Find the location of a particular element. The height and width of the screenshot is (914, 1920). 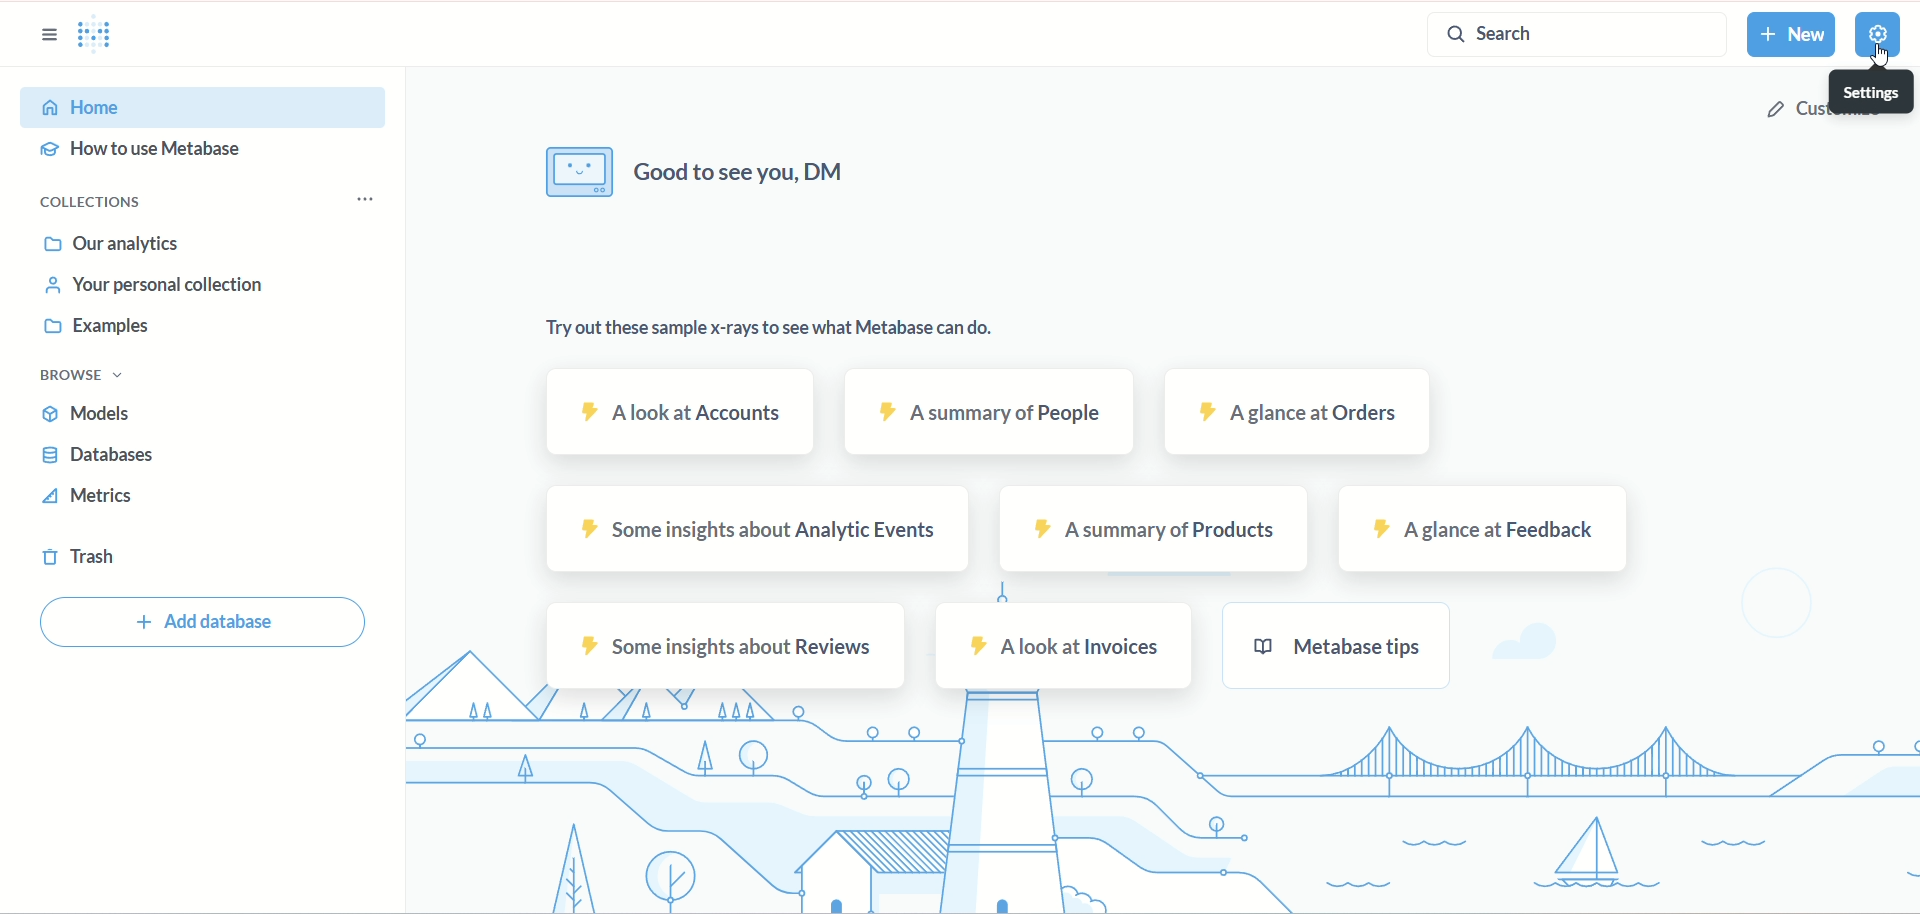

home is located at coordinates (203, 106).